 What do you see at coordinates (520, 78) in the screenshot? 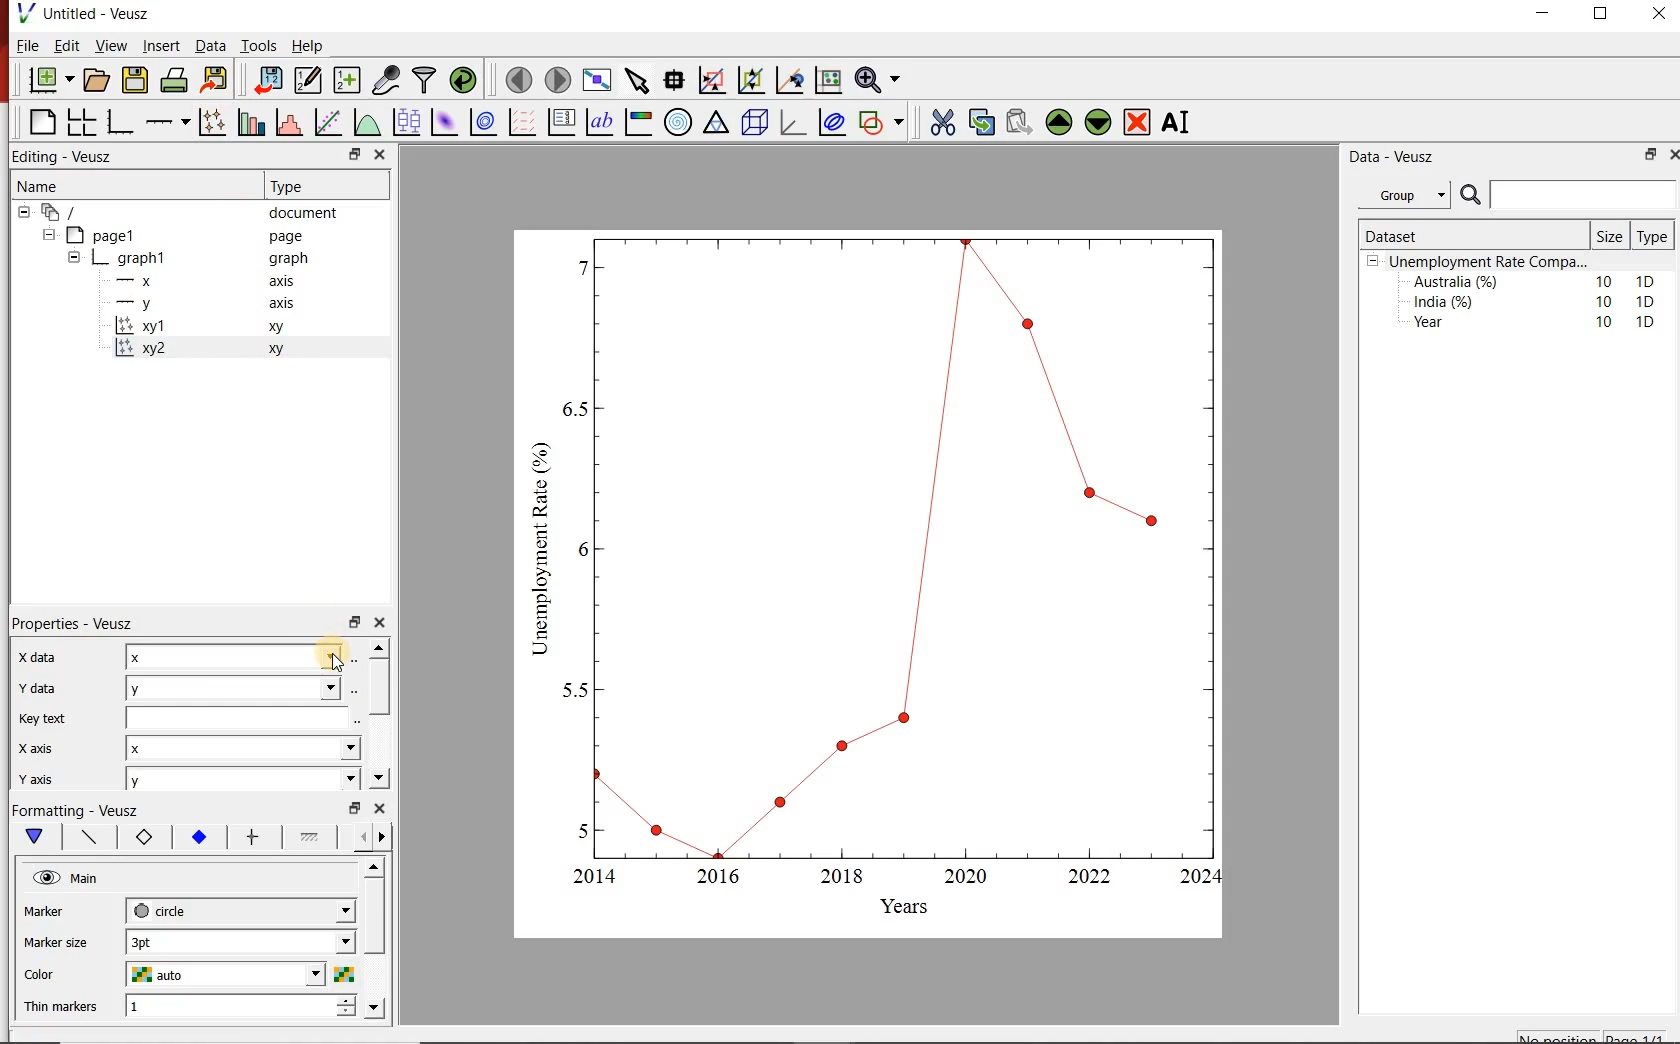
I see `move to previous page` at bounding box center [520, 78].